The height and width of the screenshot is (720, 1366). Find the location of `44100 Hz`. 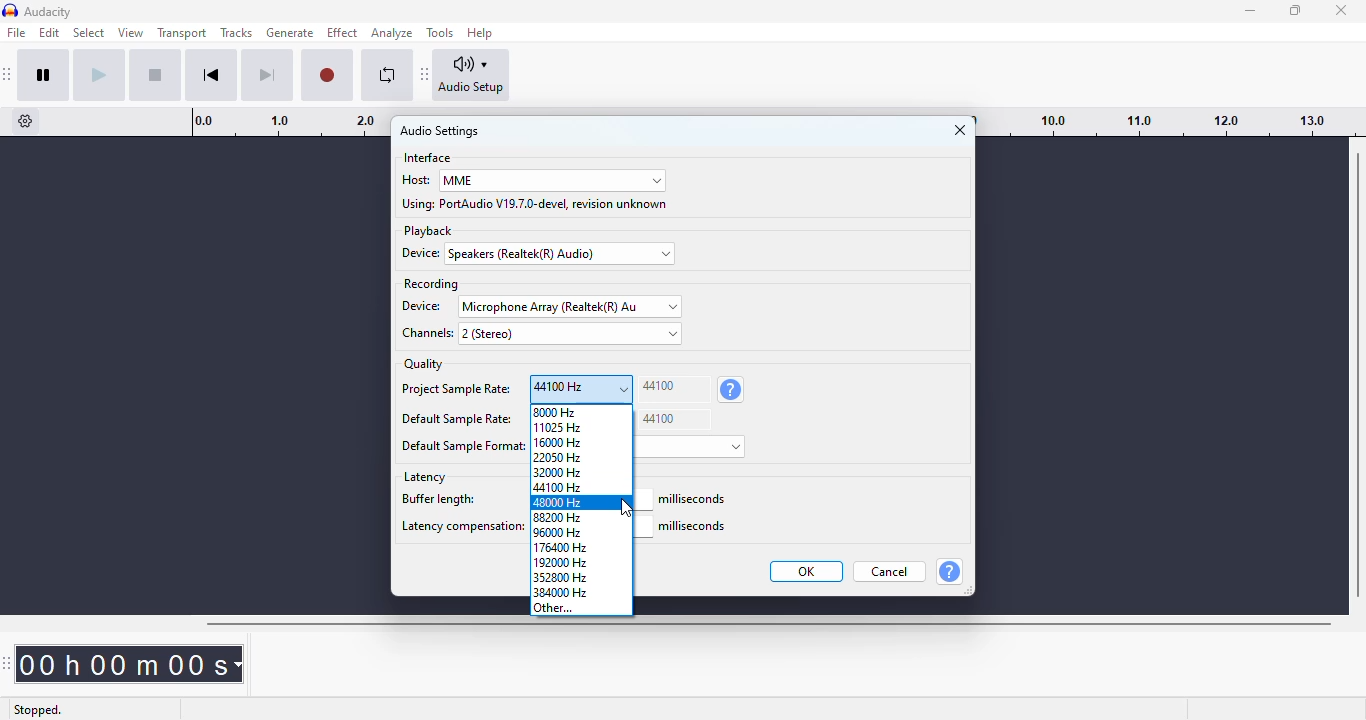

44100 Hz is located at coordinates (581, 487).